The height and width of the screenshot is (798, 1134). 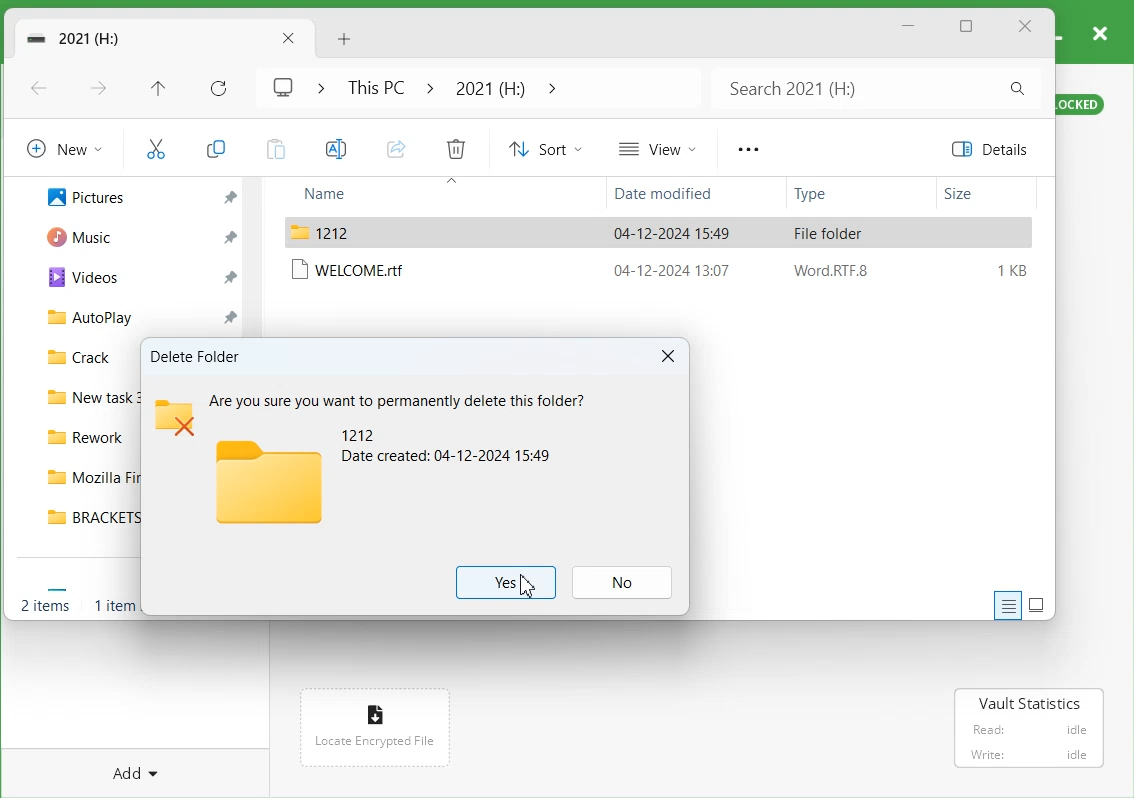 I want to click on Vault Statistics, so click(x=1030, y=703).